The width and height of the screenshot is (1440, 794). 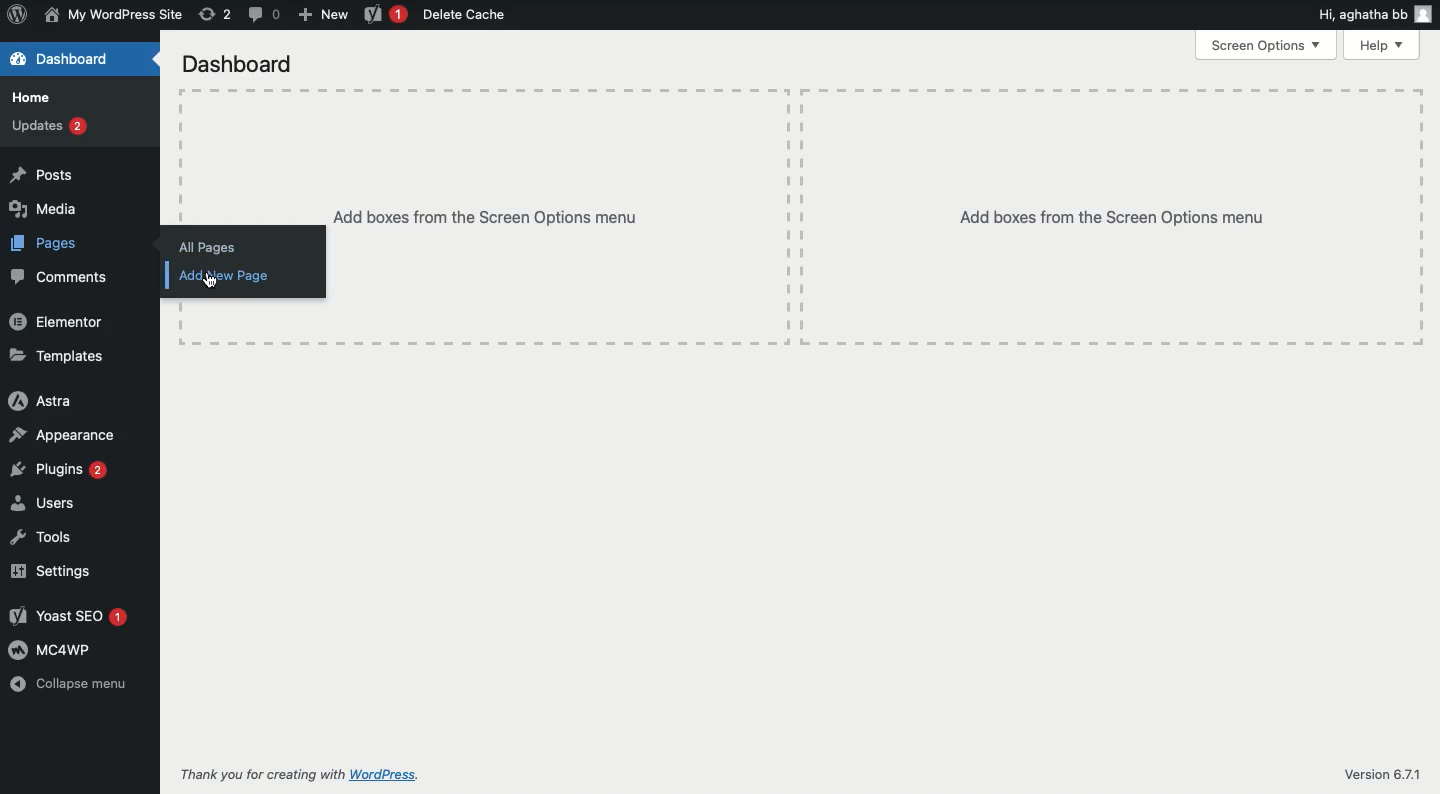 I want to click on Tools, so click(x=42, y=536).